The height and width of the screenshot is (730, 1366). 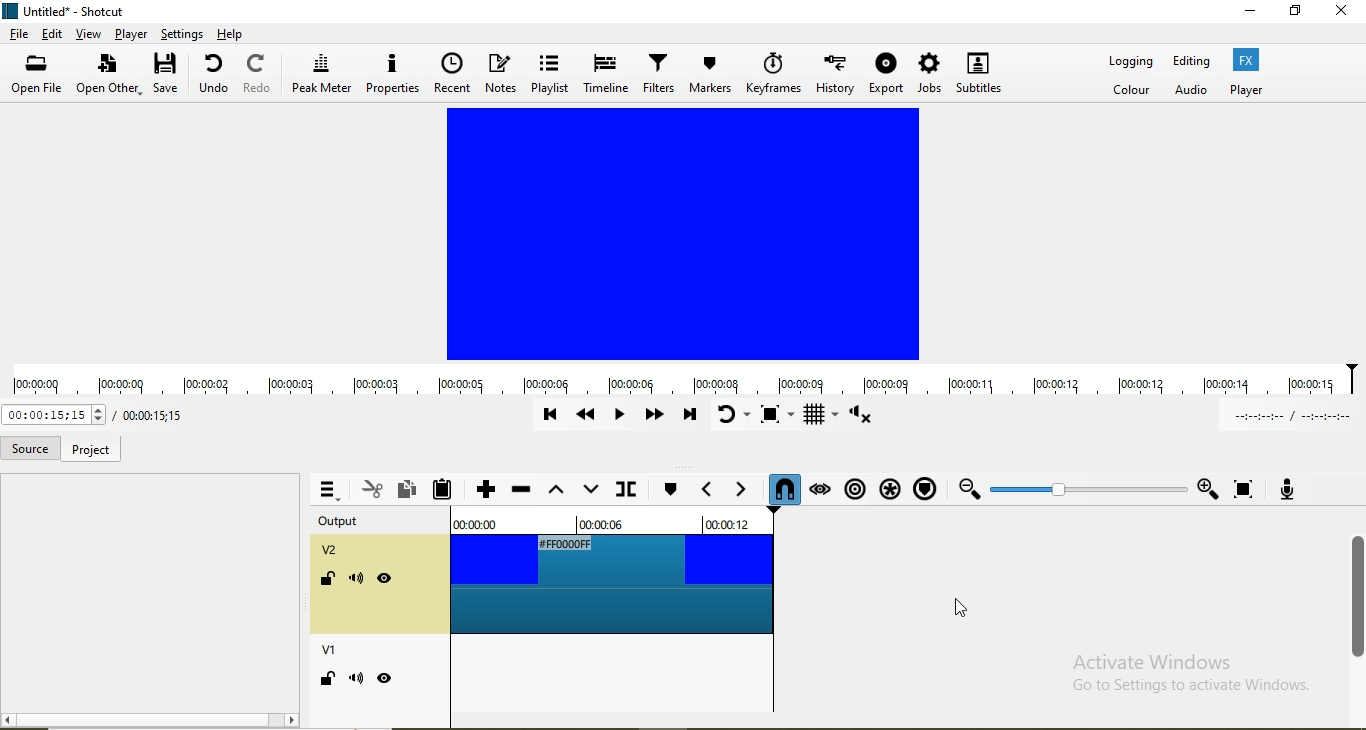 I want to click on Lift, so click(x=556, y=494).